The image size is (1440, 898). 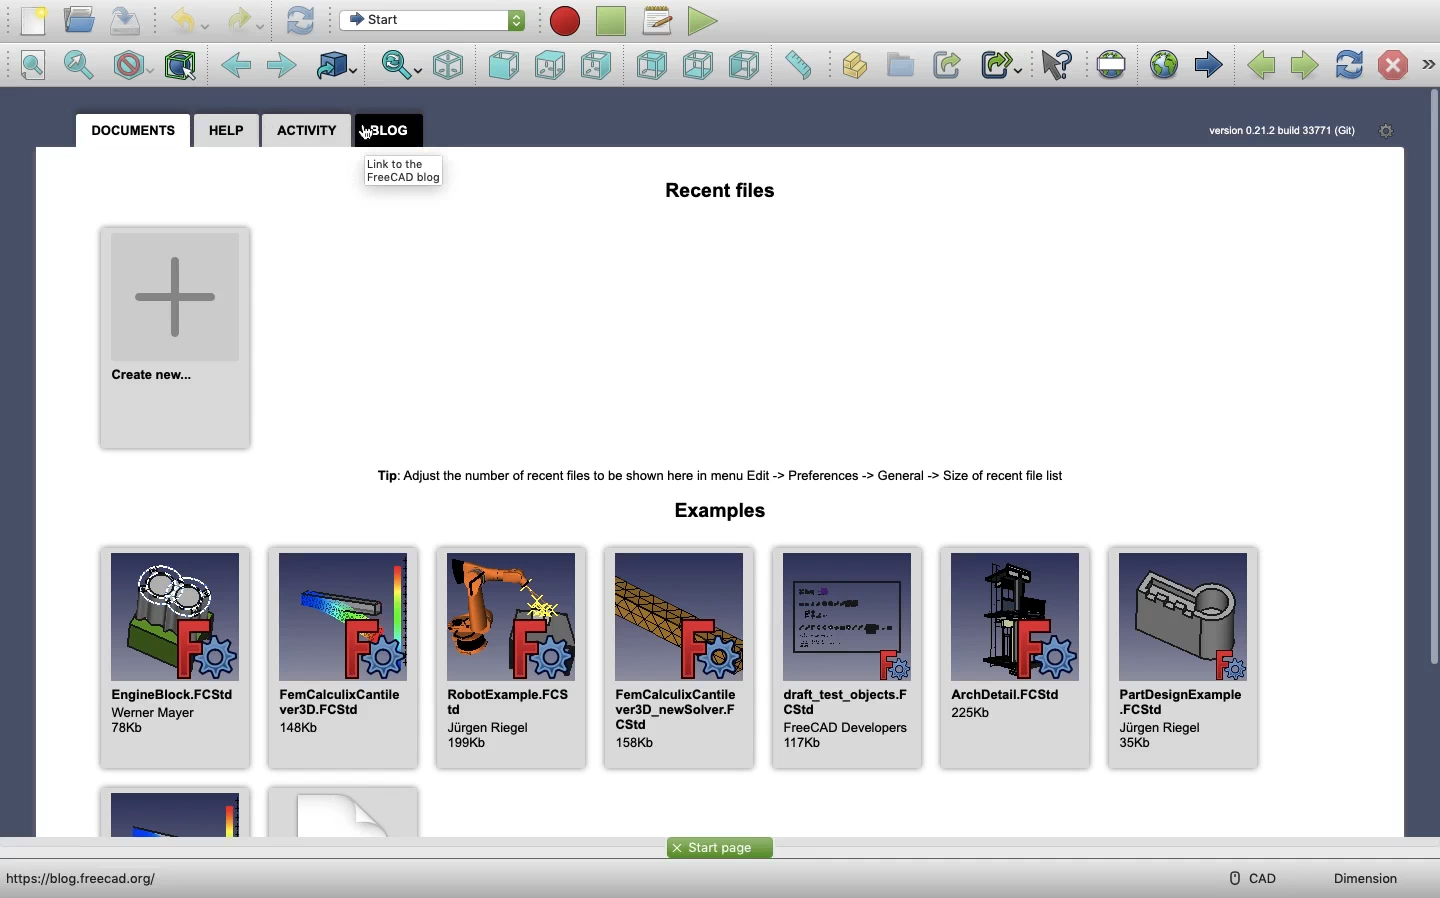 I want to click on Top, so click(x=548, y=65).